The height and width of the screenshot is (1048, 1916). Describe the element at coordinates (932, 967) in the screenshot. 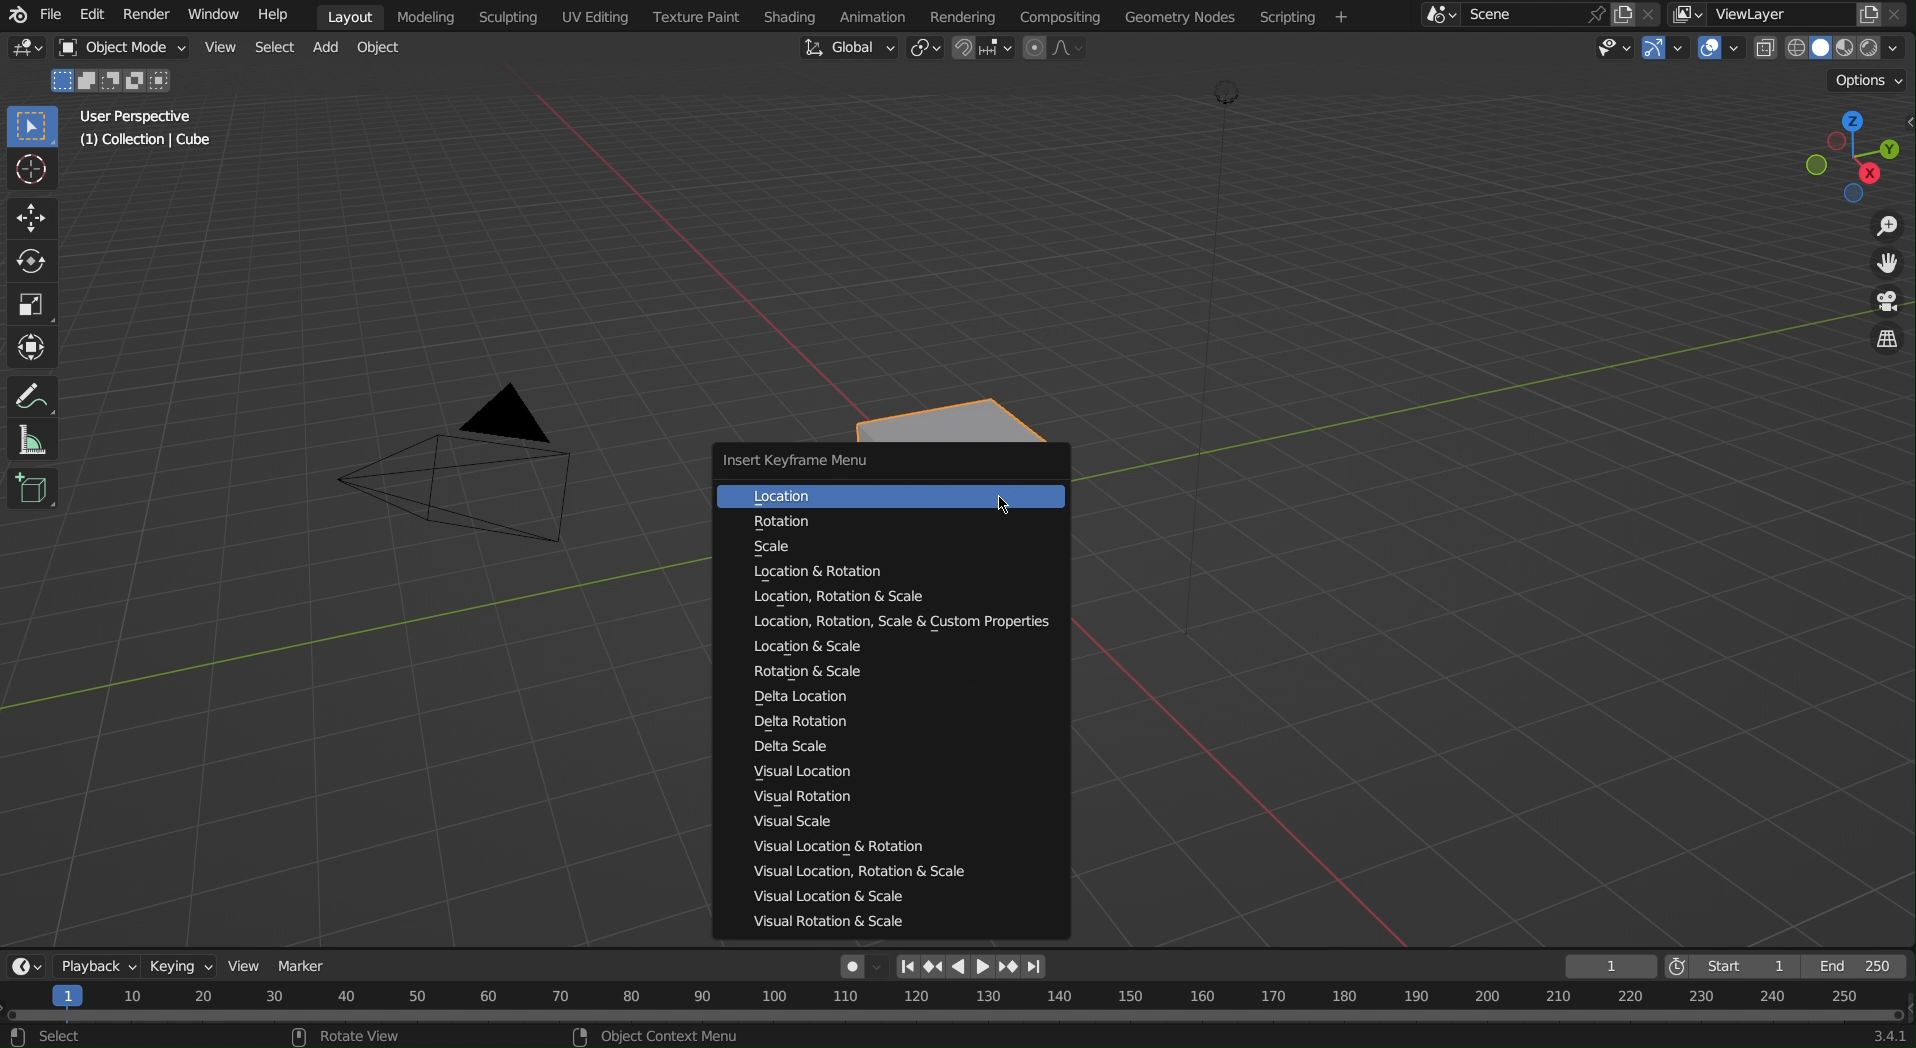

I see `Previous` at that location.